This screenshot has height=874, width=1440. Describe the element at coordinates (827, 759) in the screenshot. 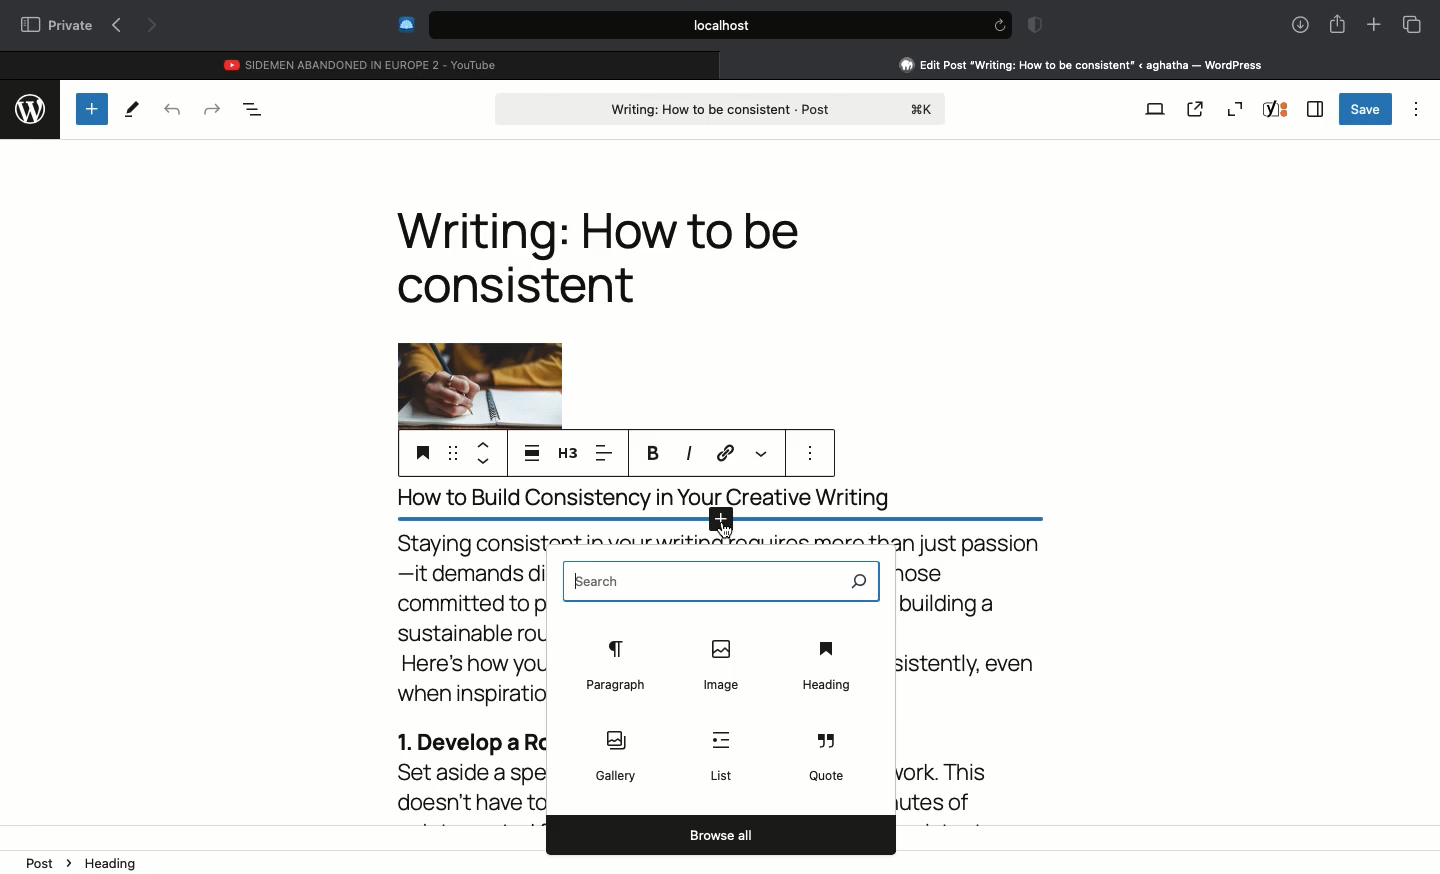

I see `Quote` at that location.